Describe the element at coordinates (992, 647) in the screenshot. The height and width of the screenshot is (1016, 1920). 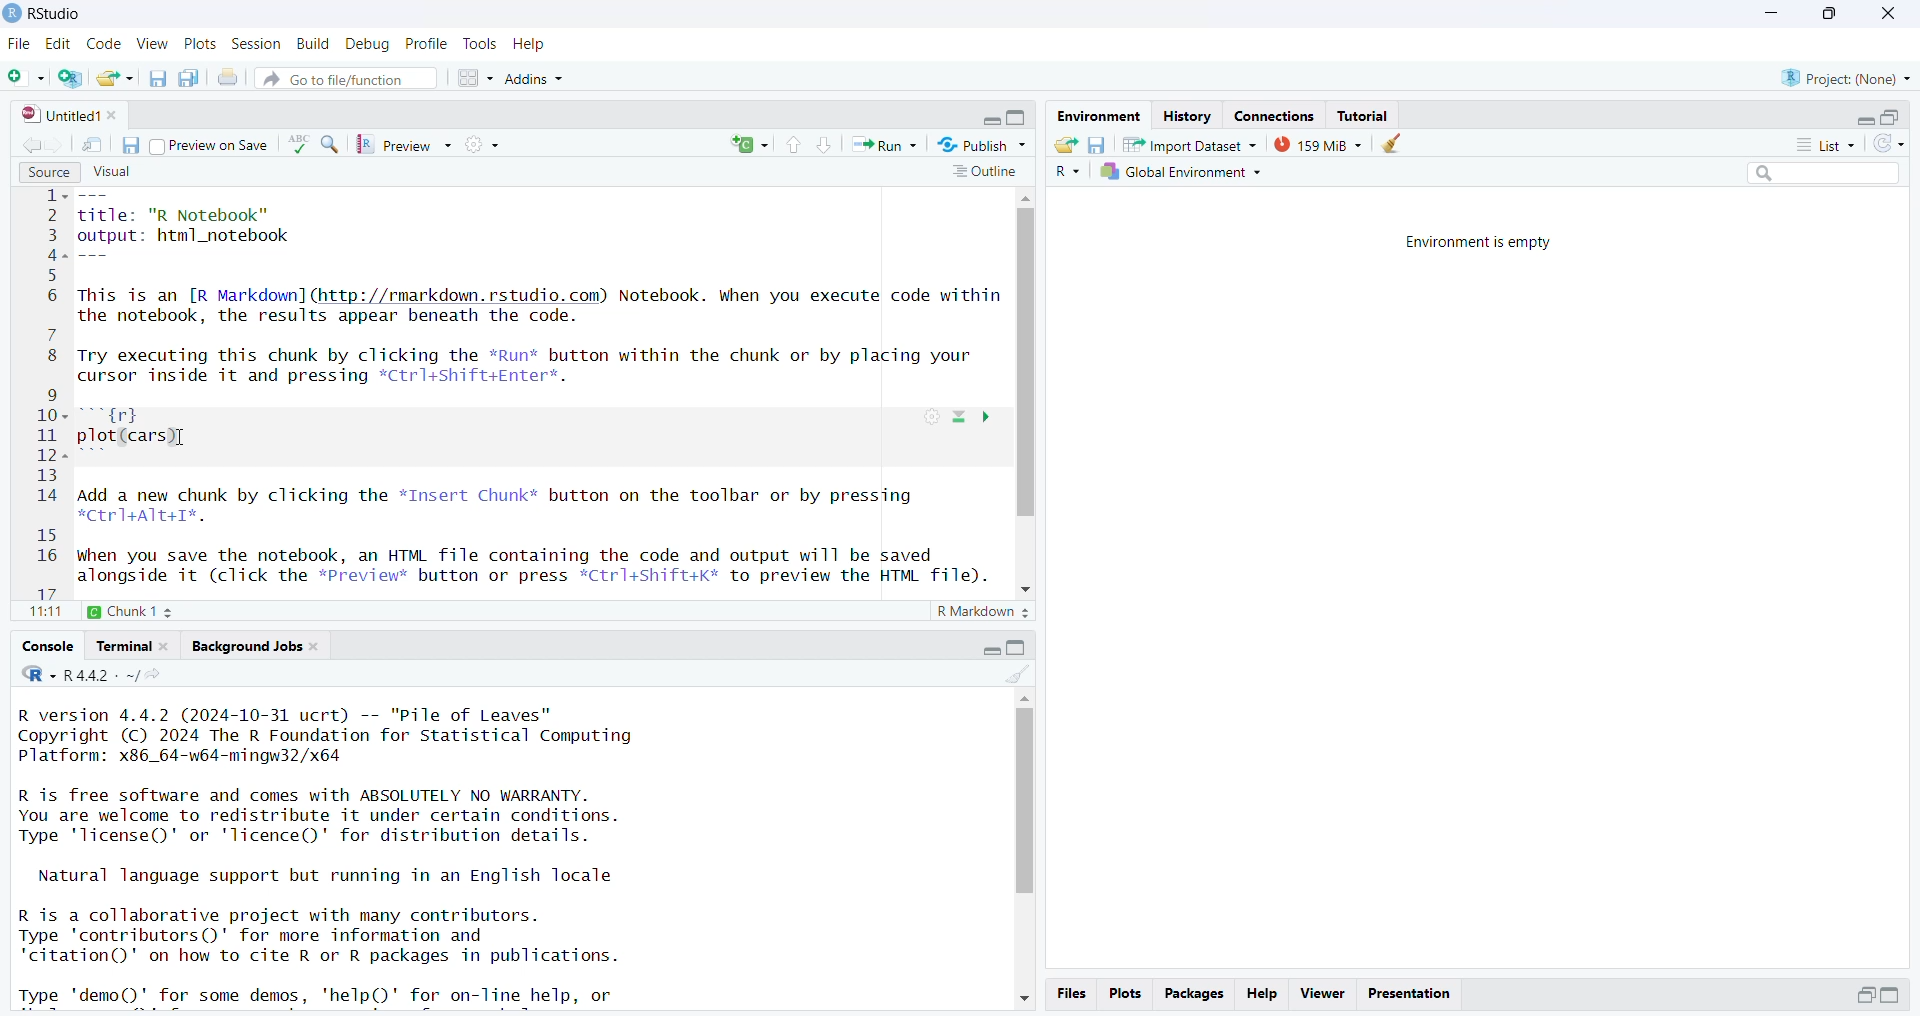
I see `expand` at that location.